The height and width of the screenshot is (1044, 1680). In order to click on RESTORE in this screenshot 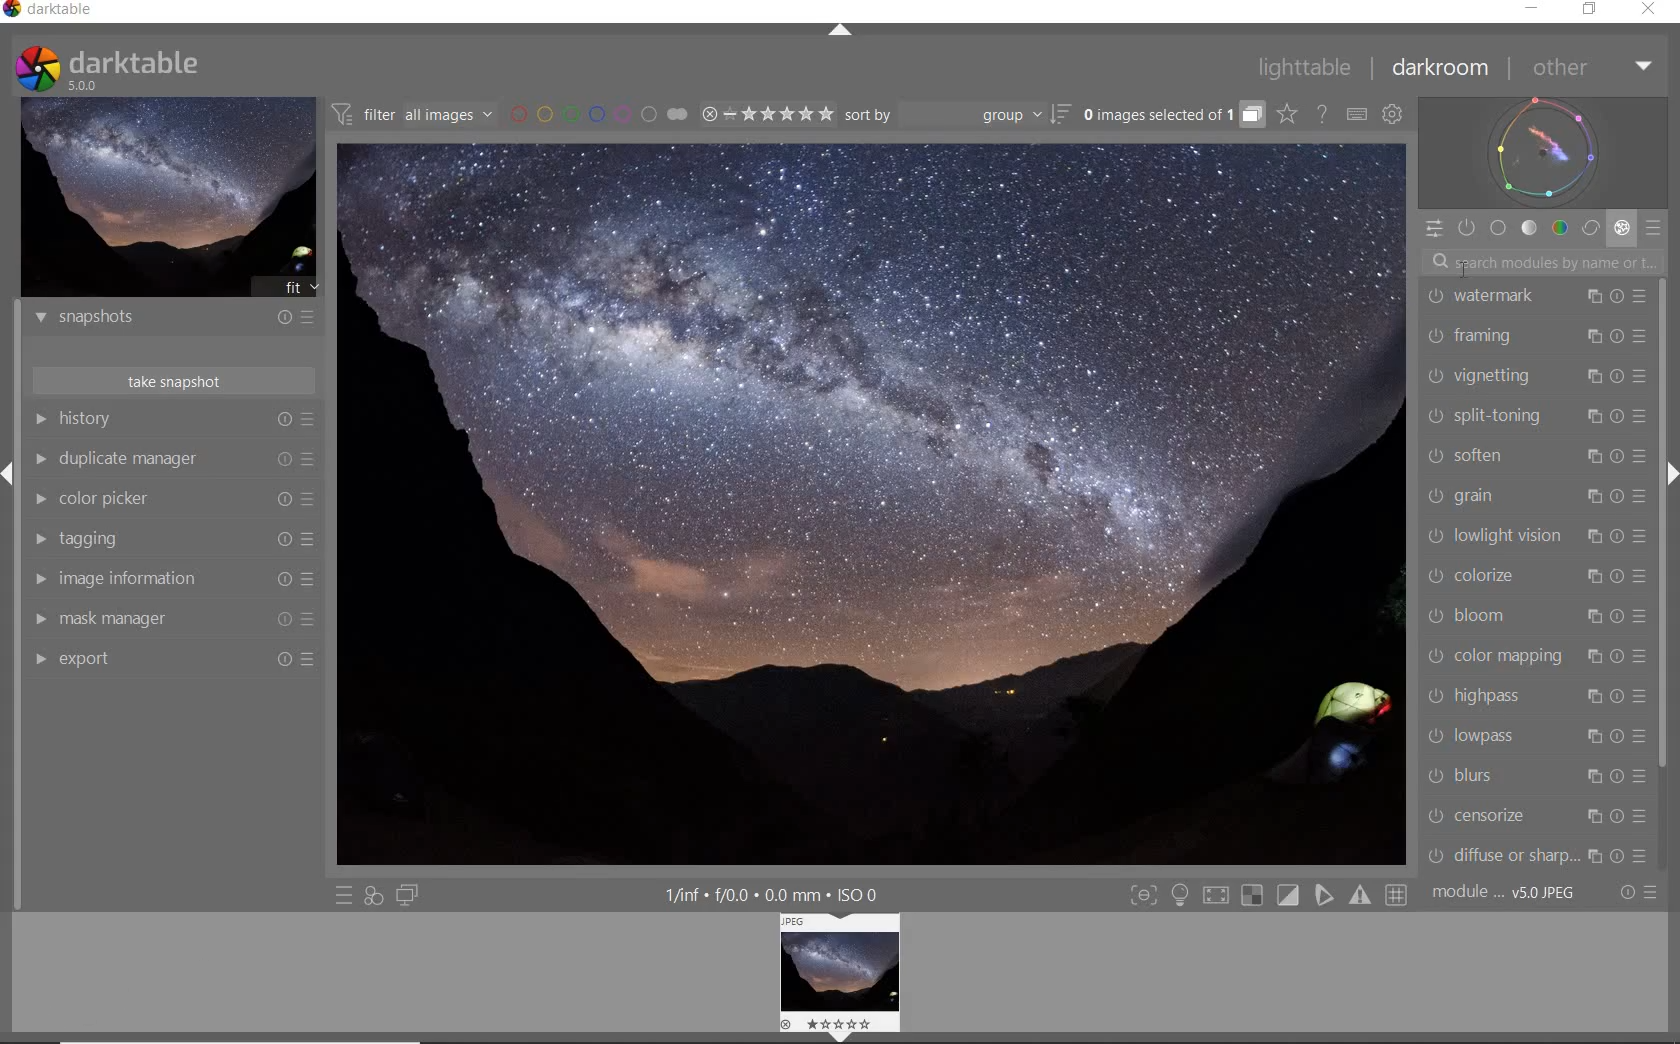, I will do `click(1591, 10)`.